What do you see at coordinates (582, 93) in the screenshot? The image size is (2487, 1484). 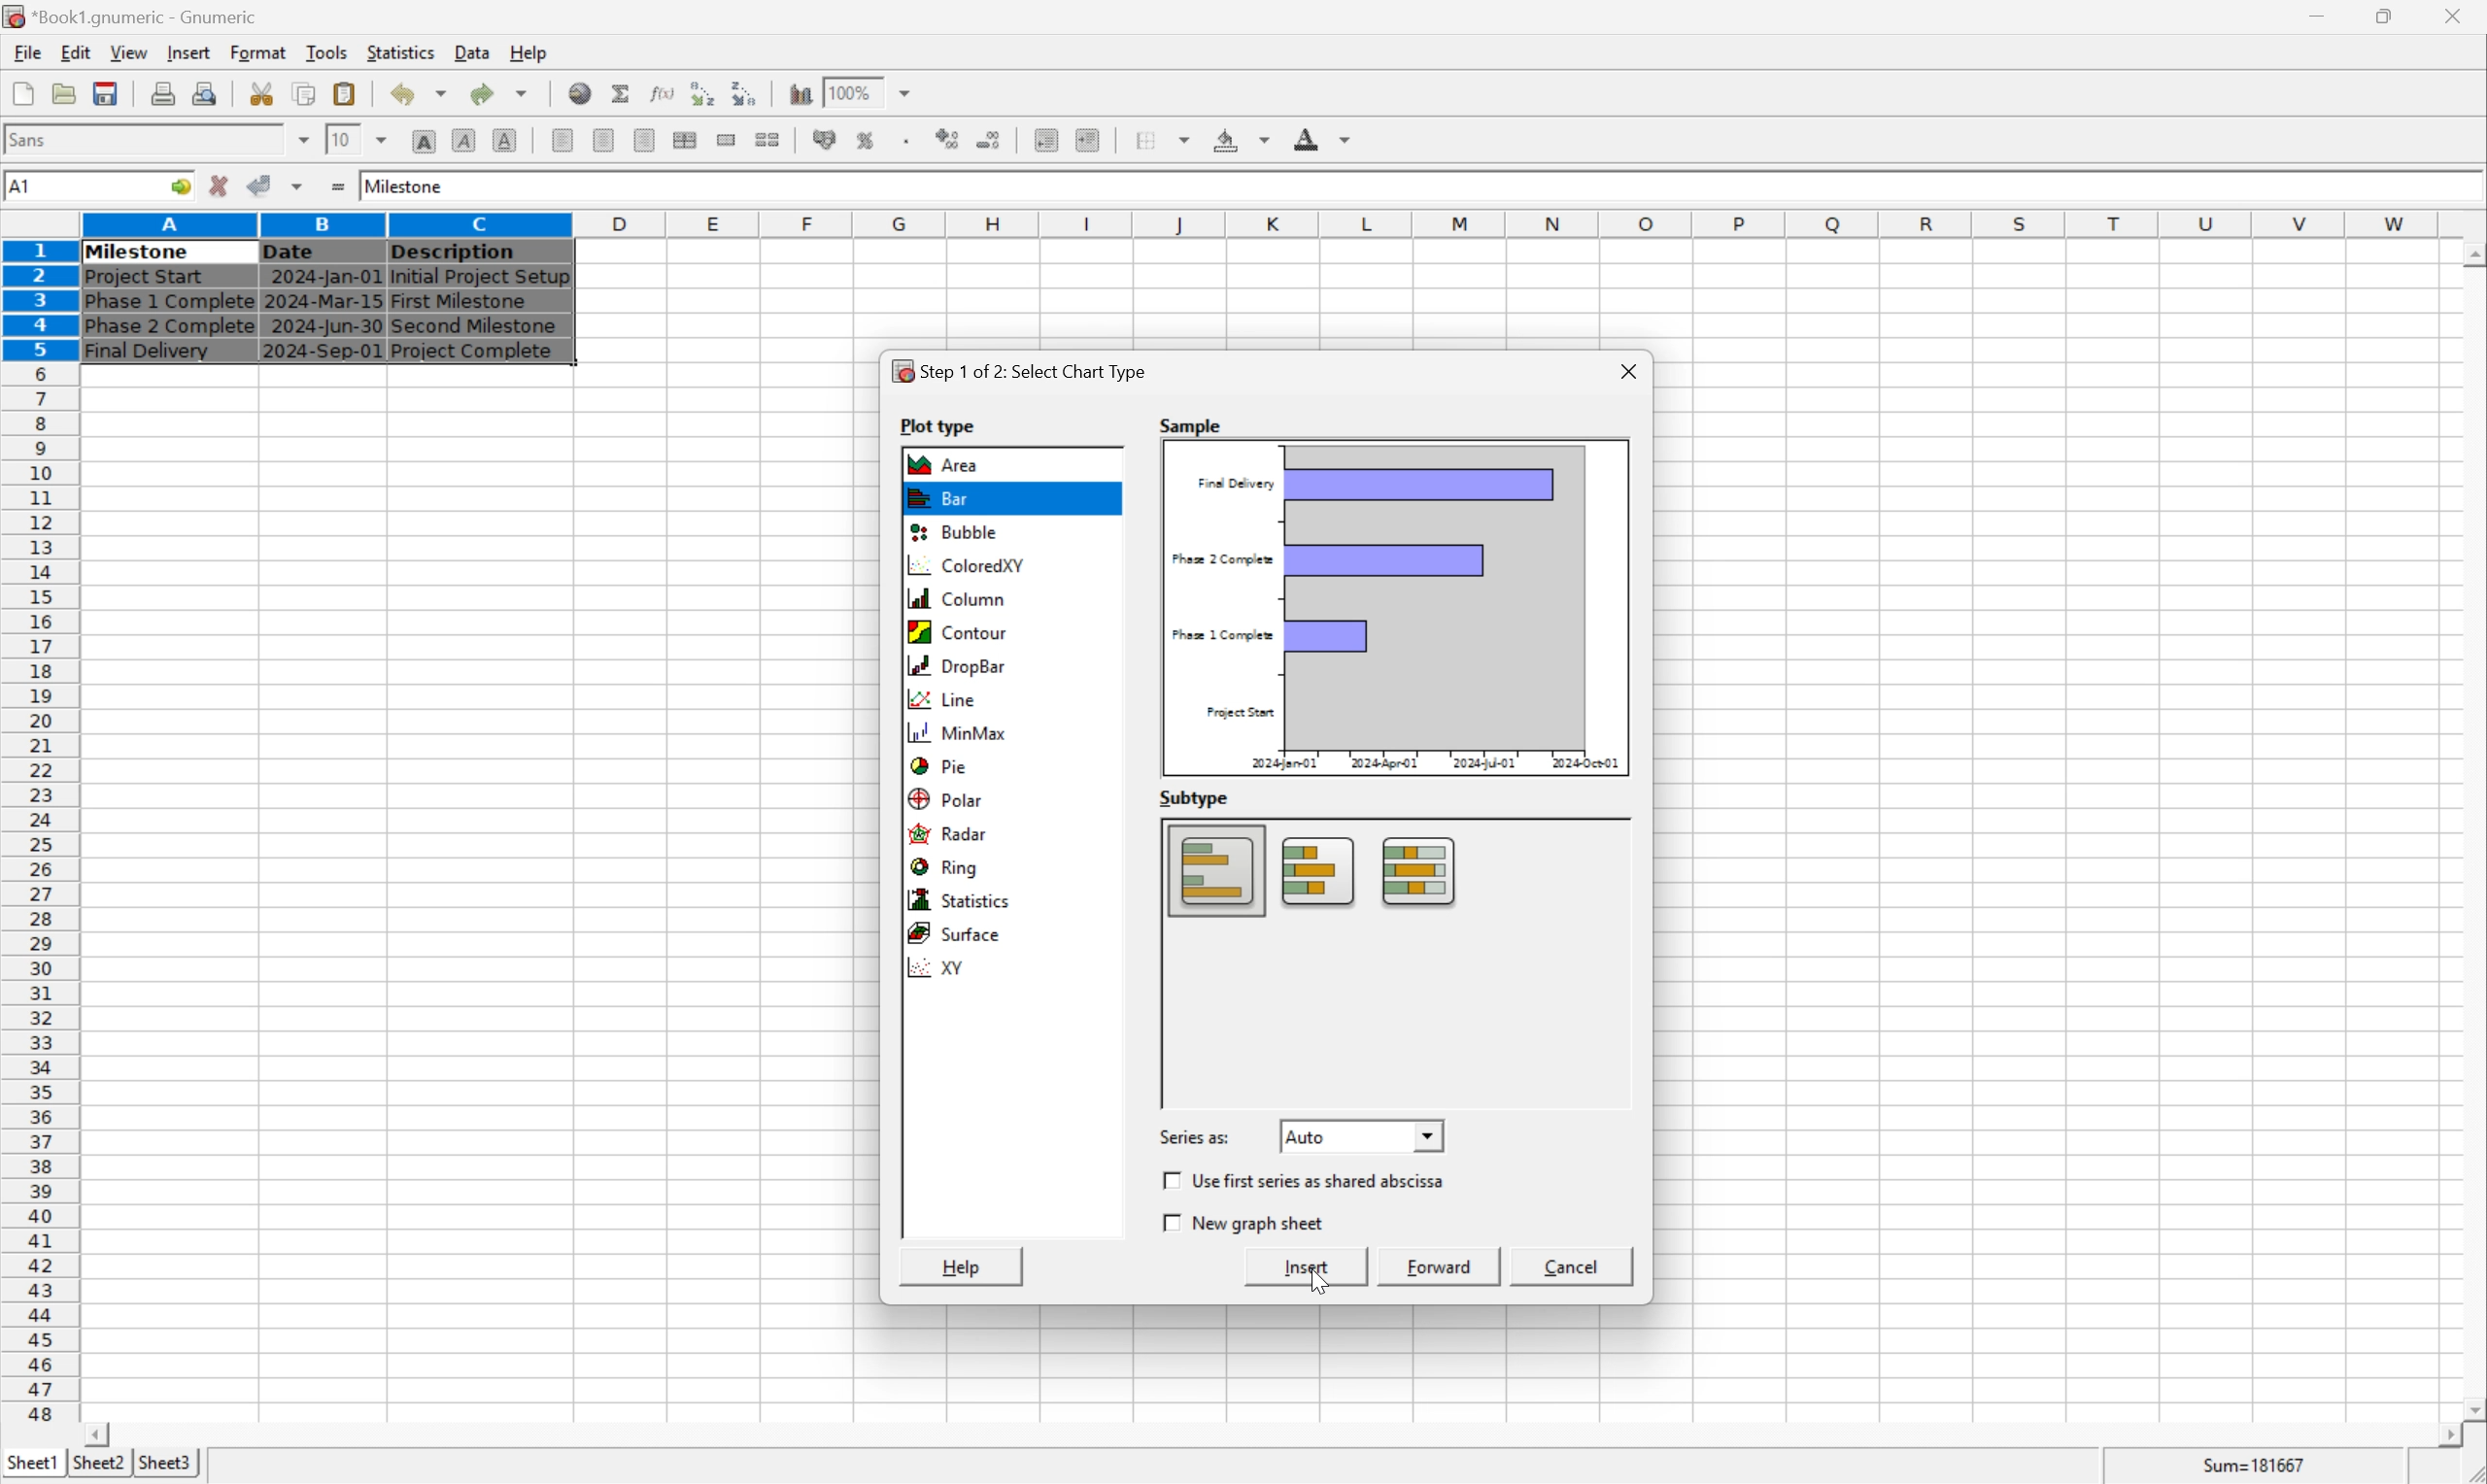 I see `insert a hyperlink` at bounding box center [582, 93].